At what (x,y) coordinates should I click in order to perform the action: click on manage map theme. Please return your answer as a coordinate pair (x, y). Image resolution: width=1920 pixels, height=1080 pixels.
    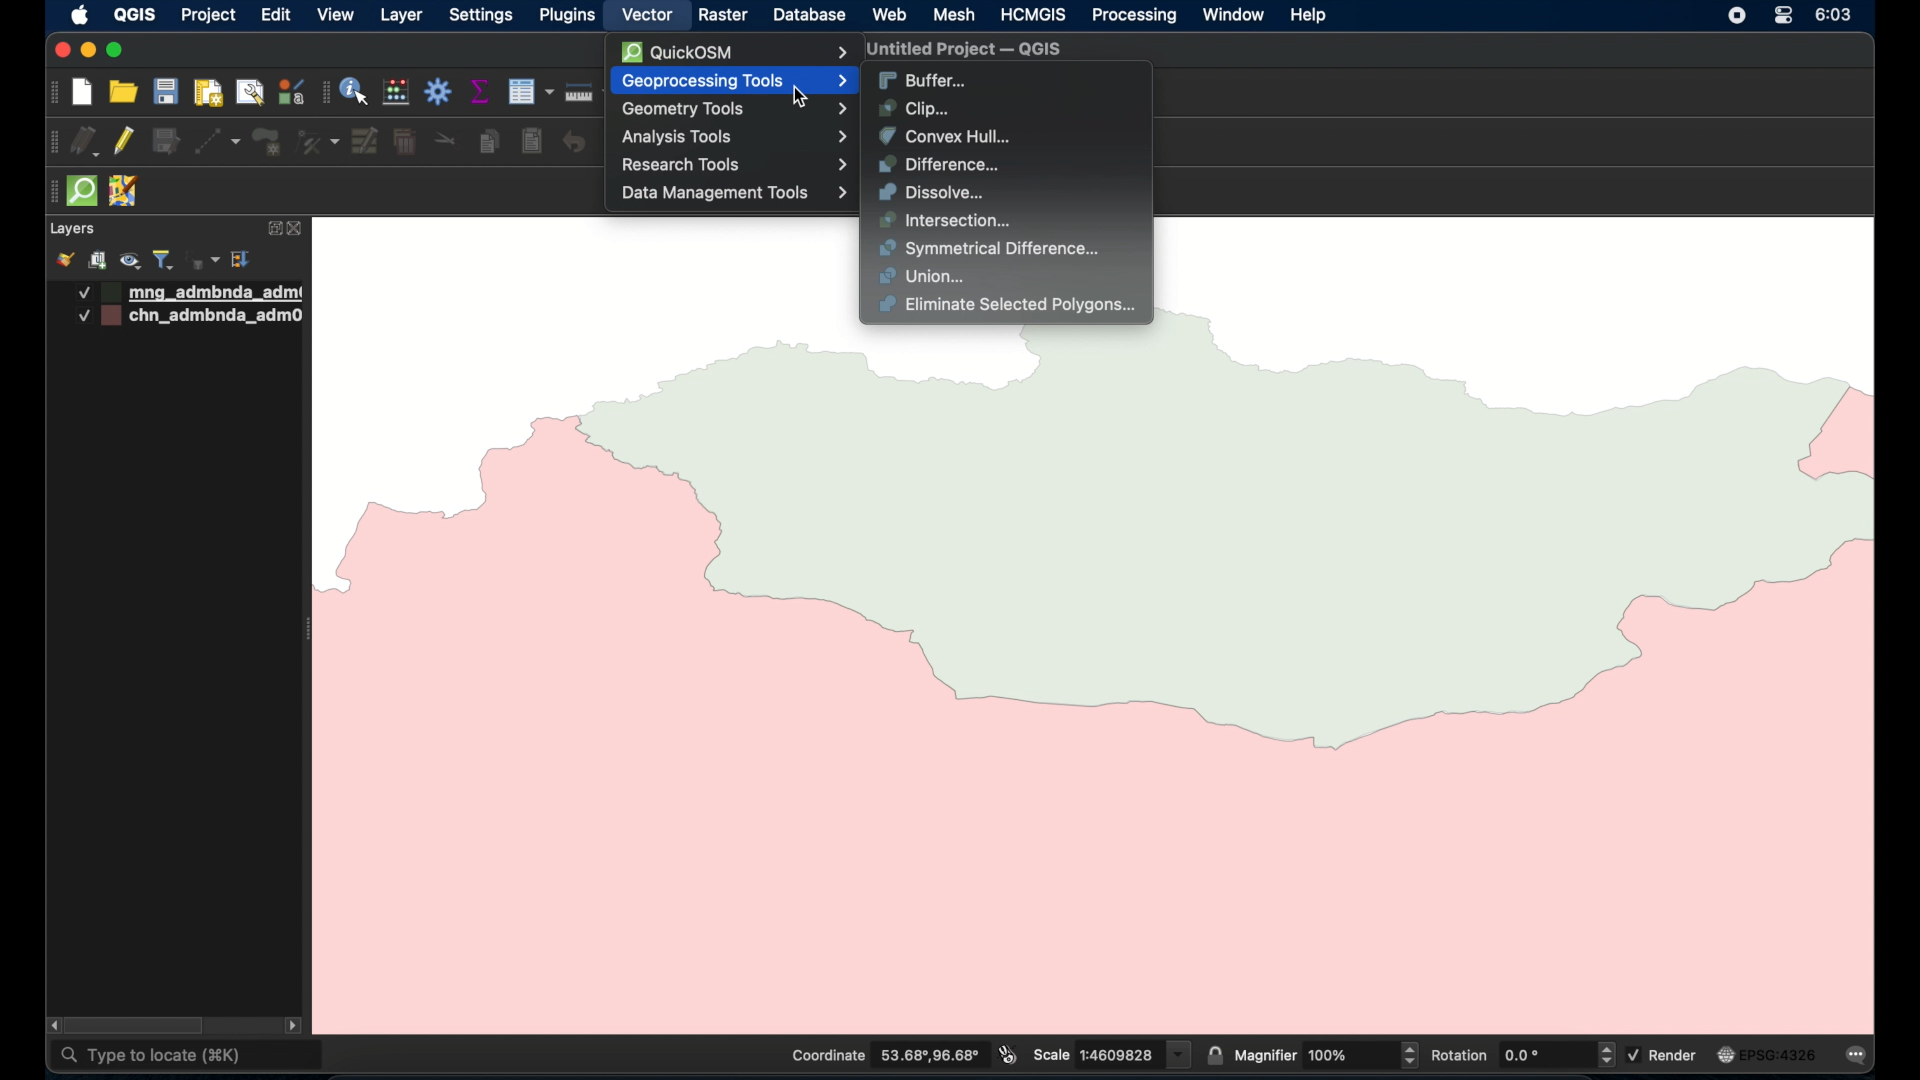
    Looking at the image, I should click on (132, 261).